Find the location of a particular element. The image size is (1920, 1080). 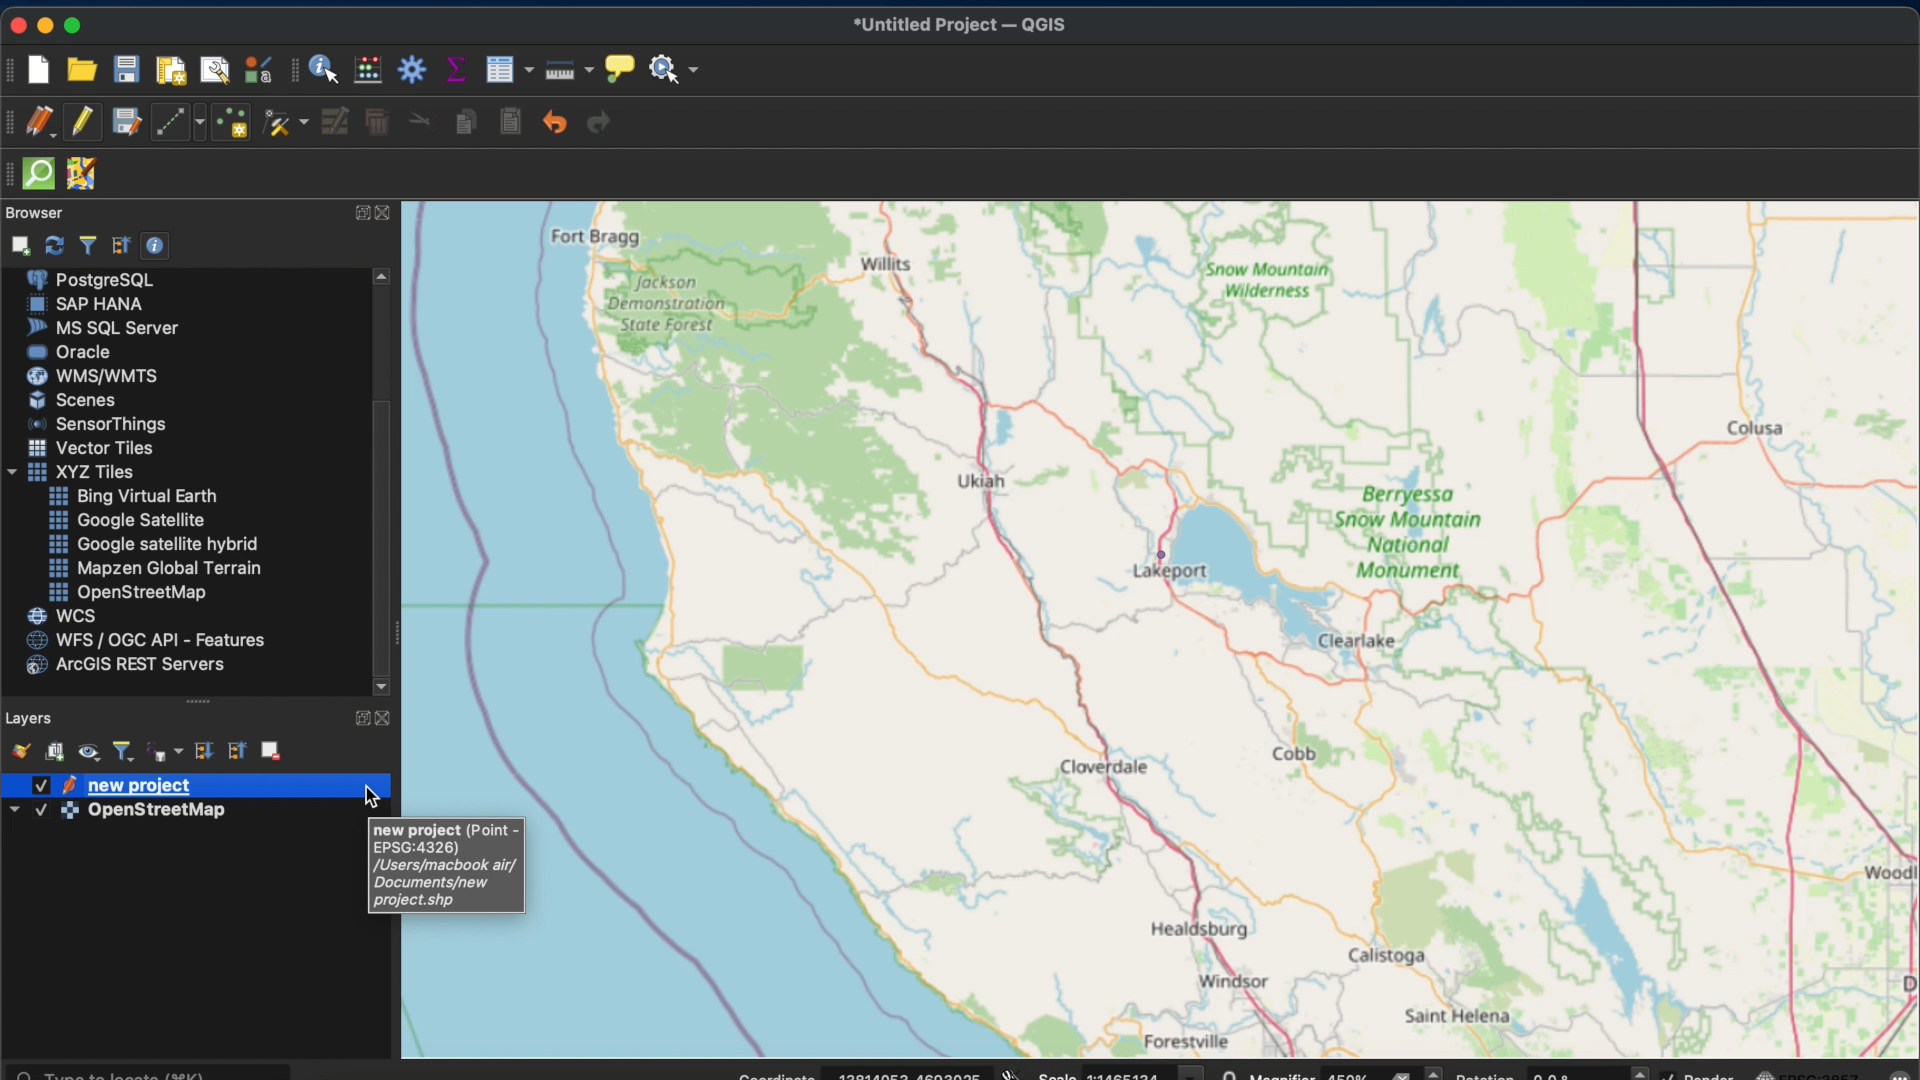

wms/wmts is located at coordinates (88, 375).